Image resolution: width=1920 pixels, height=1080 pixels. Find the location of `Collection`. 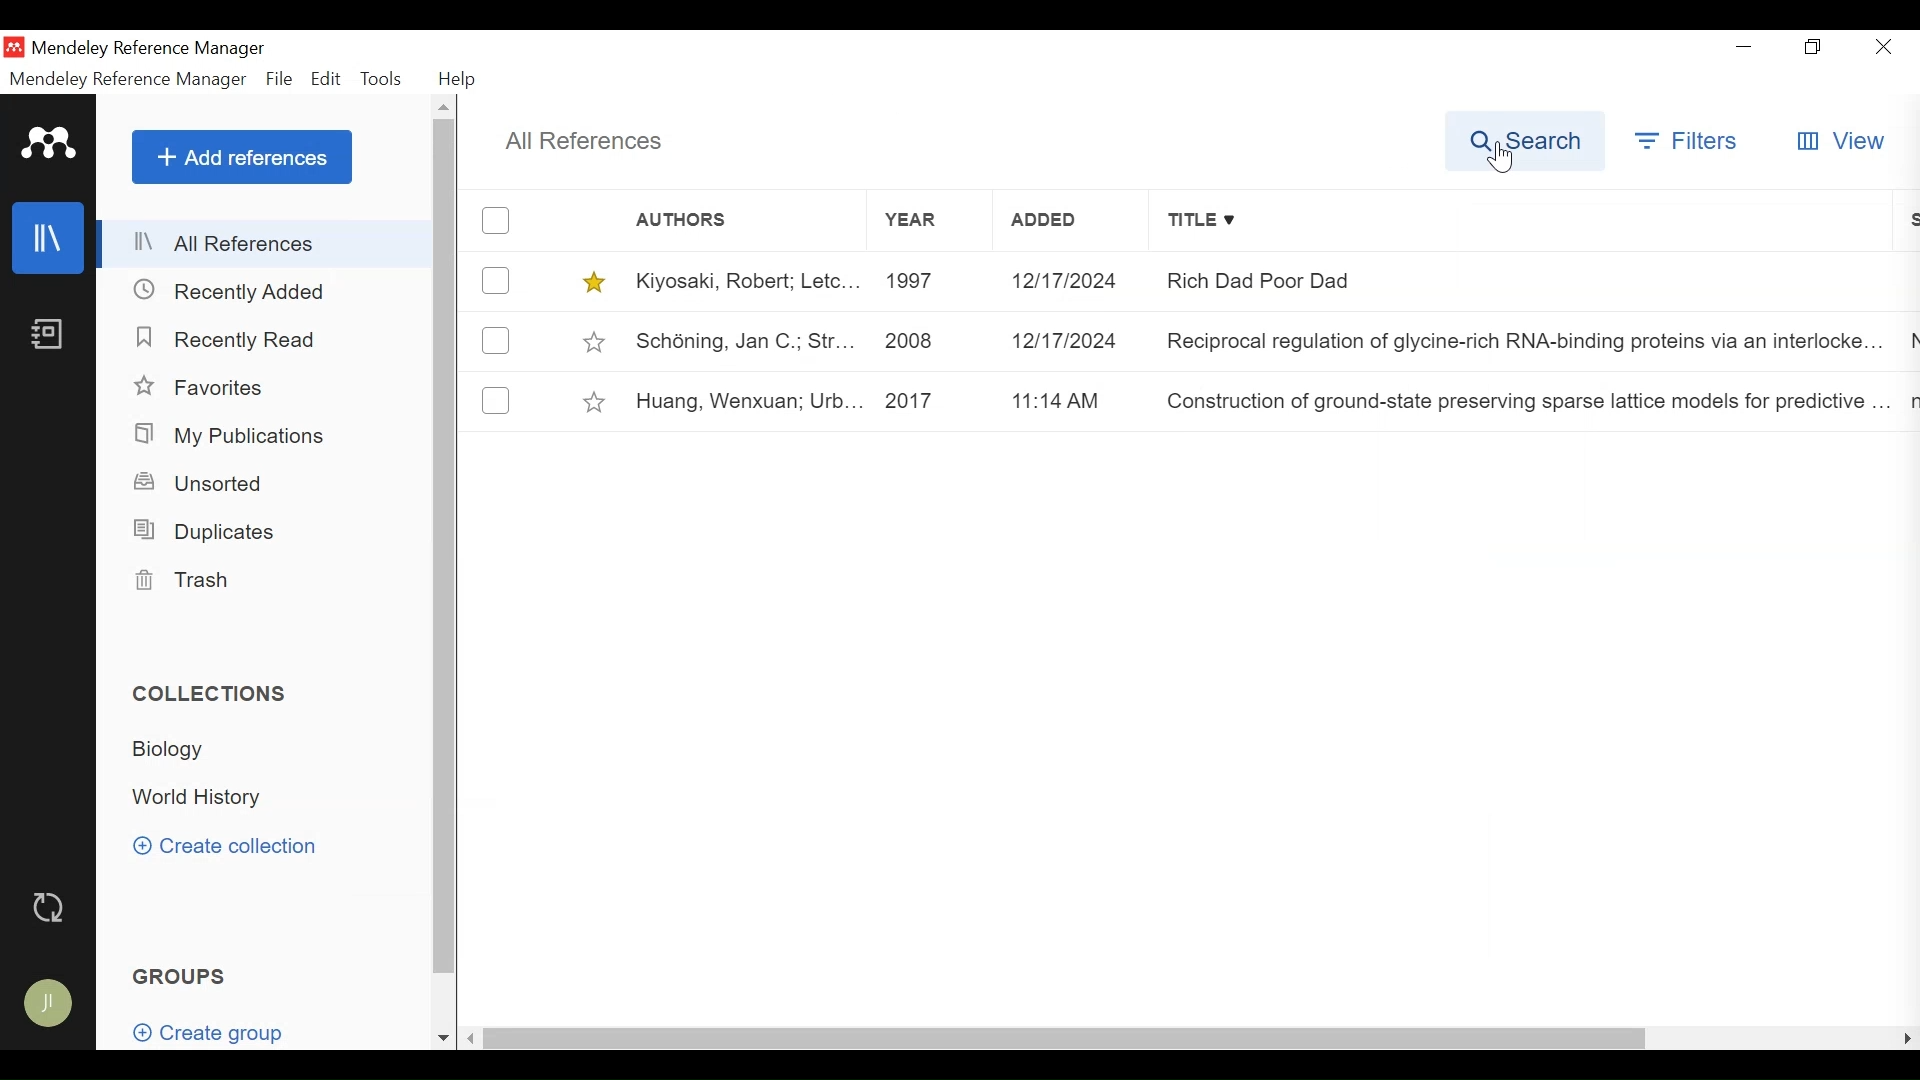

Collection is located at coordinates (207, 798).